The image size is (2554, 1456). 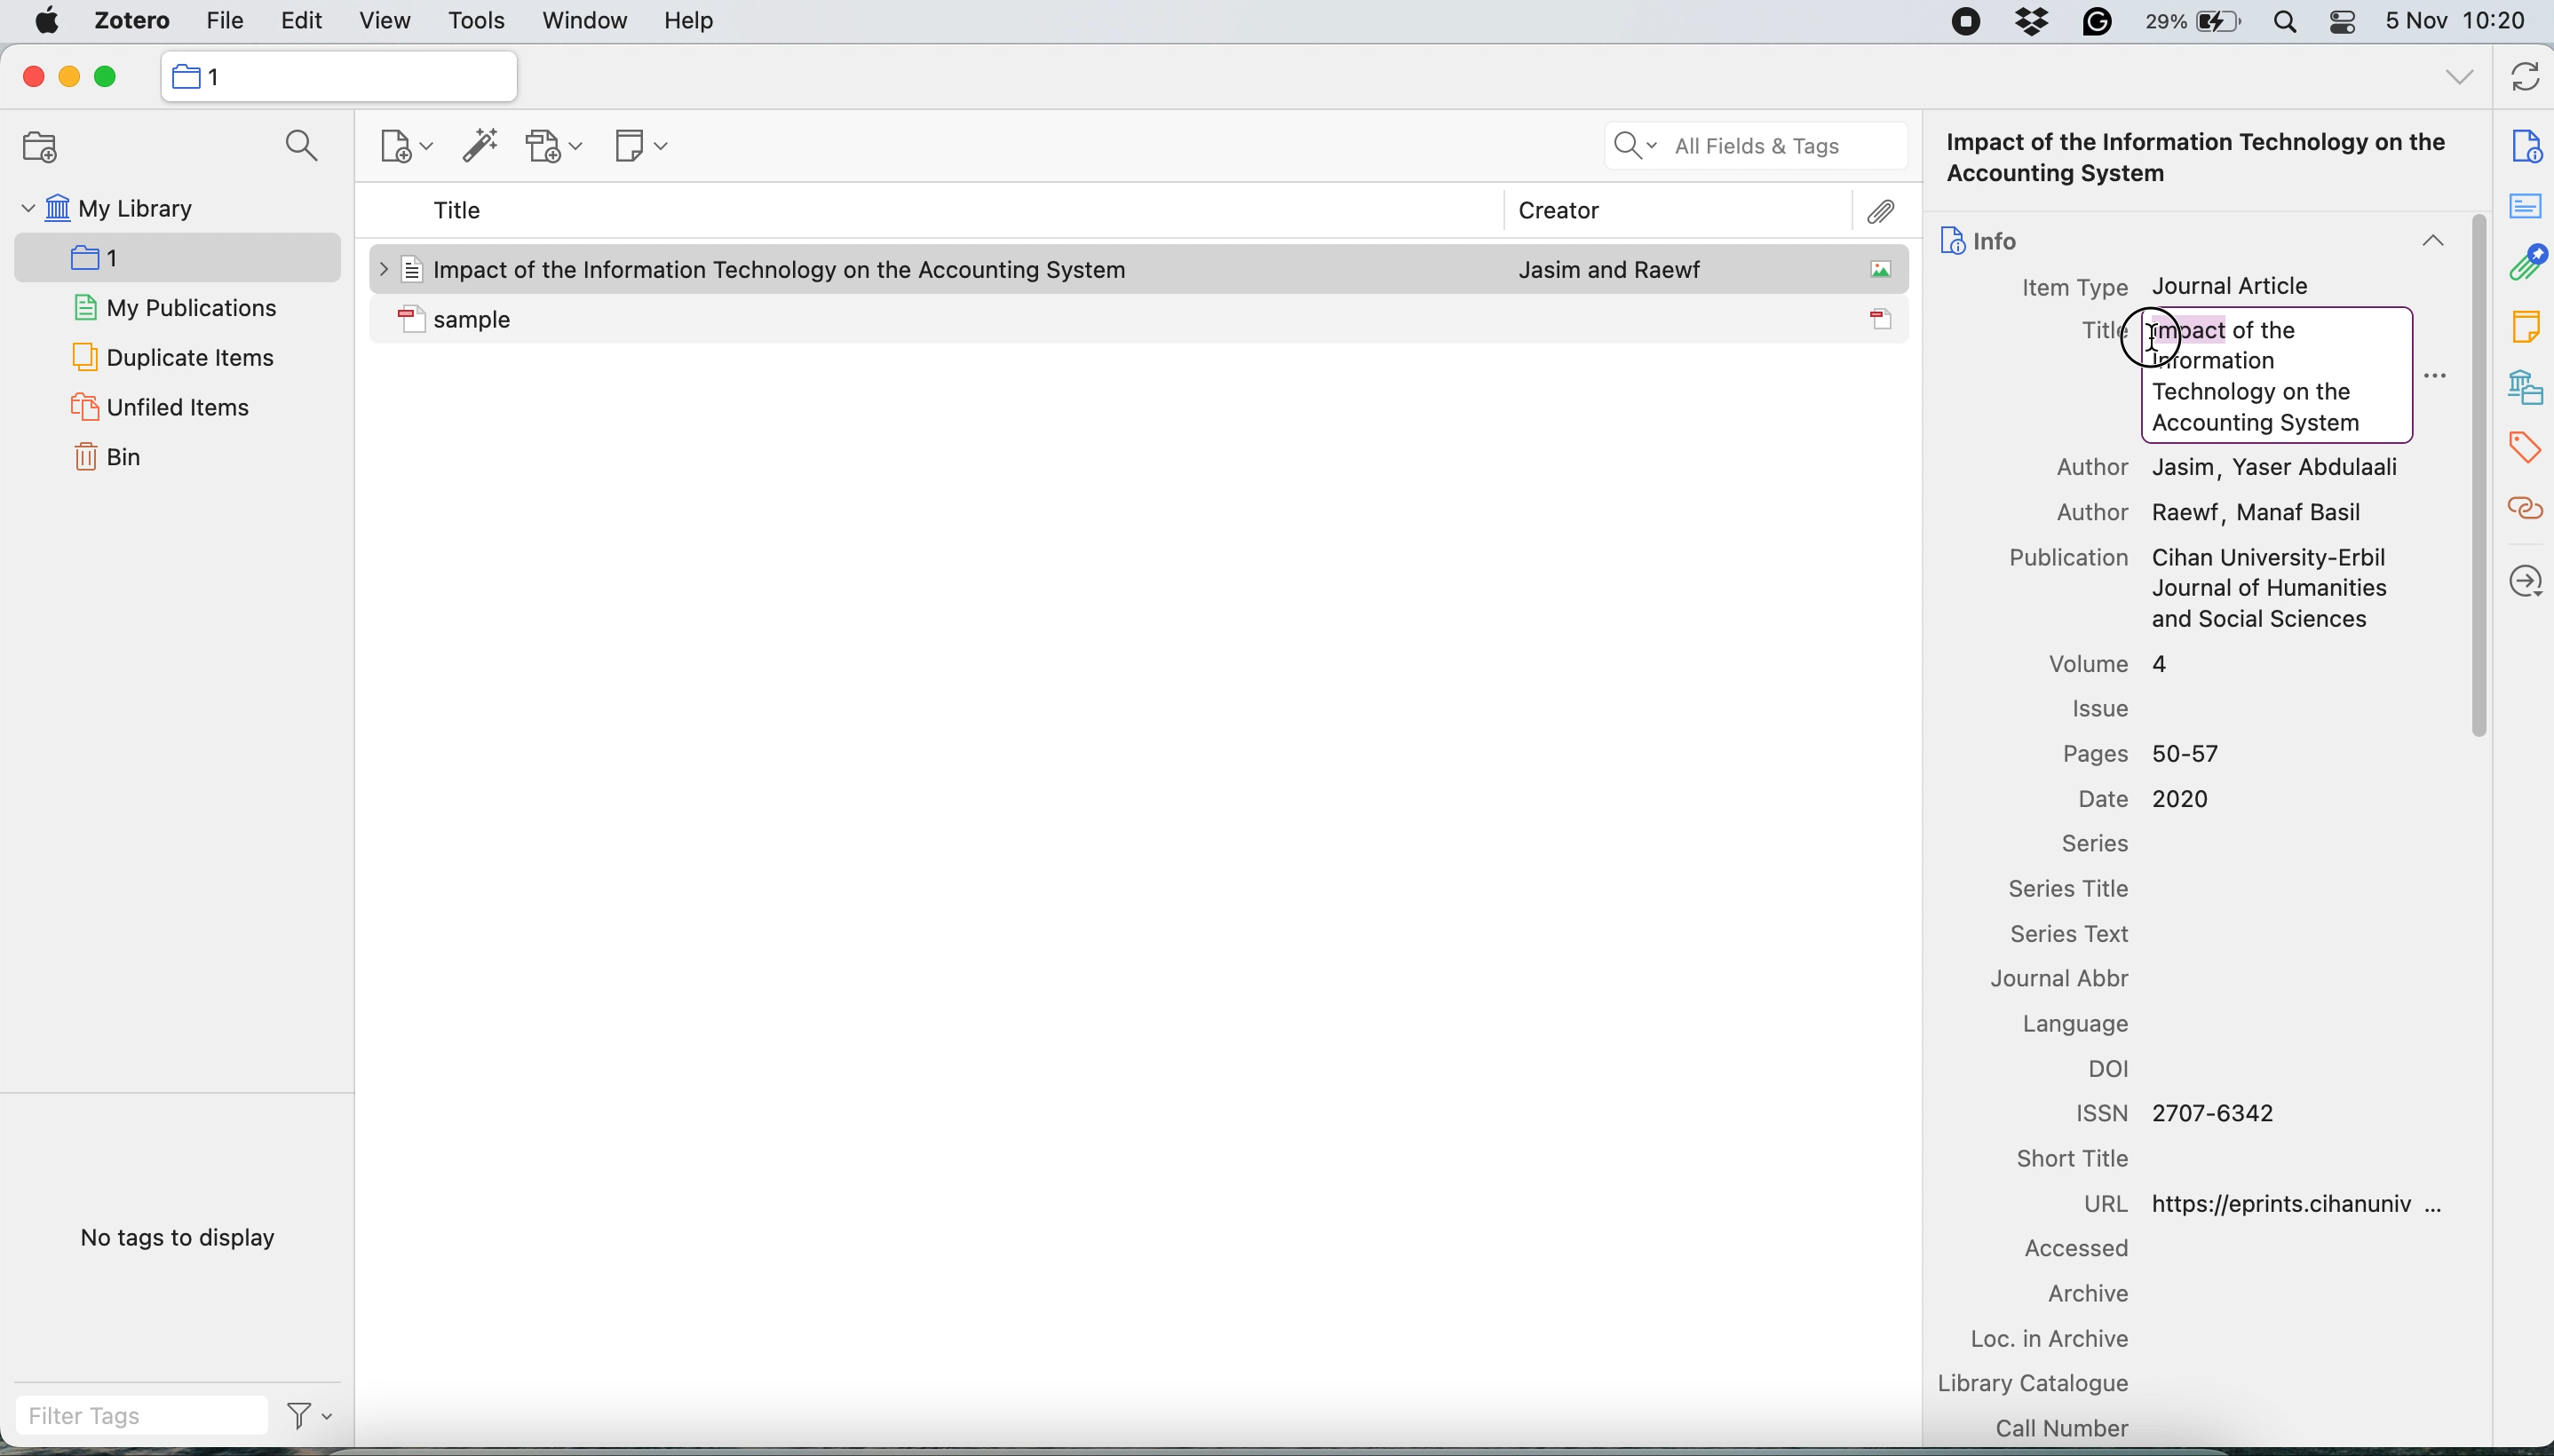 What do you see at coordinates (2163, 286) in the screenshot?
I see `Item Type Journal Article` at bounding box center [2163, 286].